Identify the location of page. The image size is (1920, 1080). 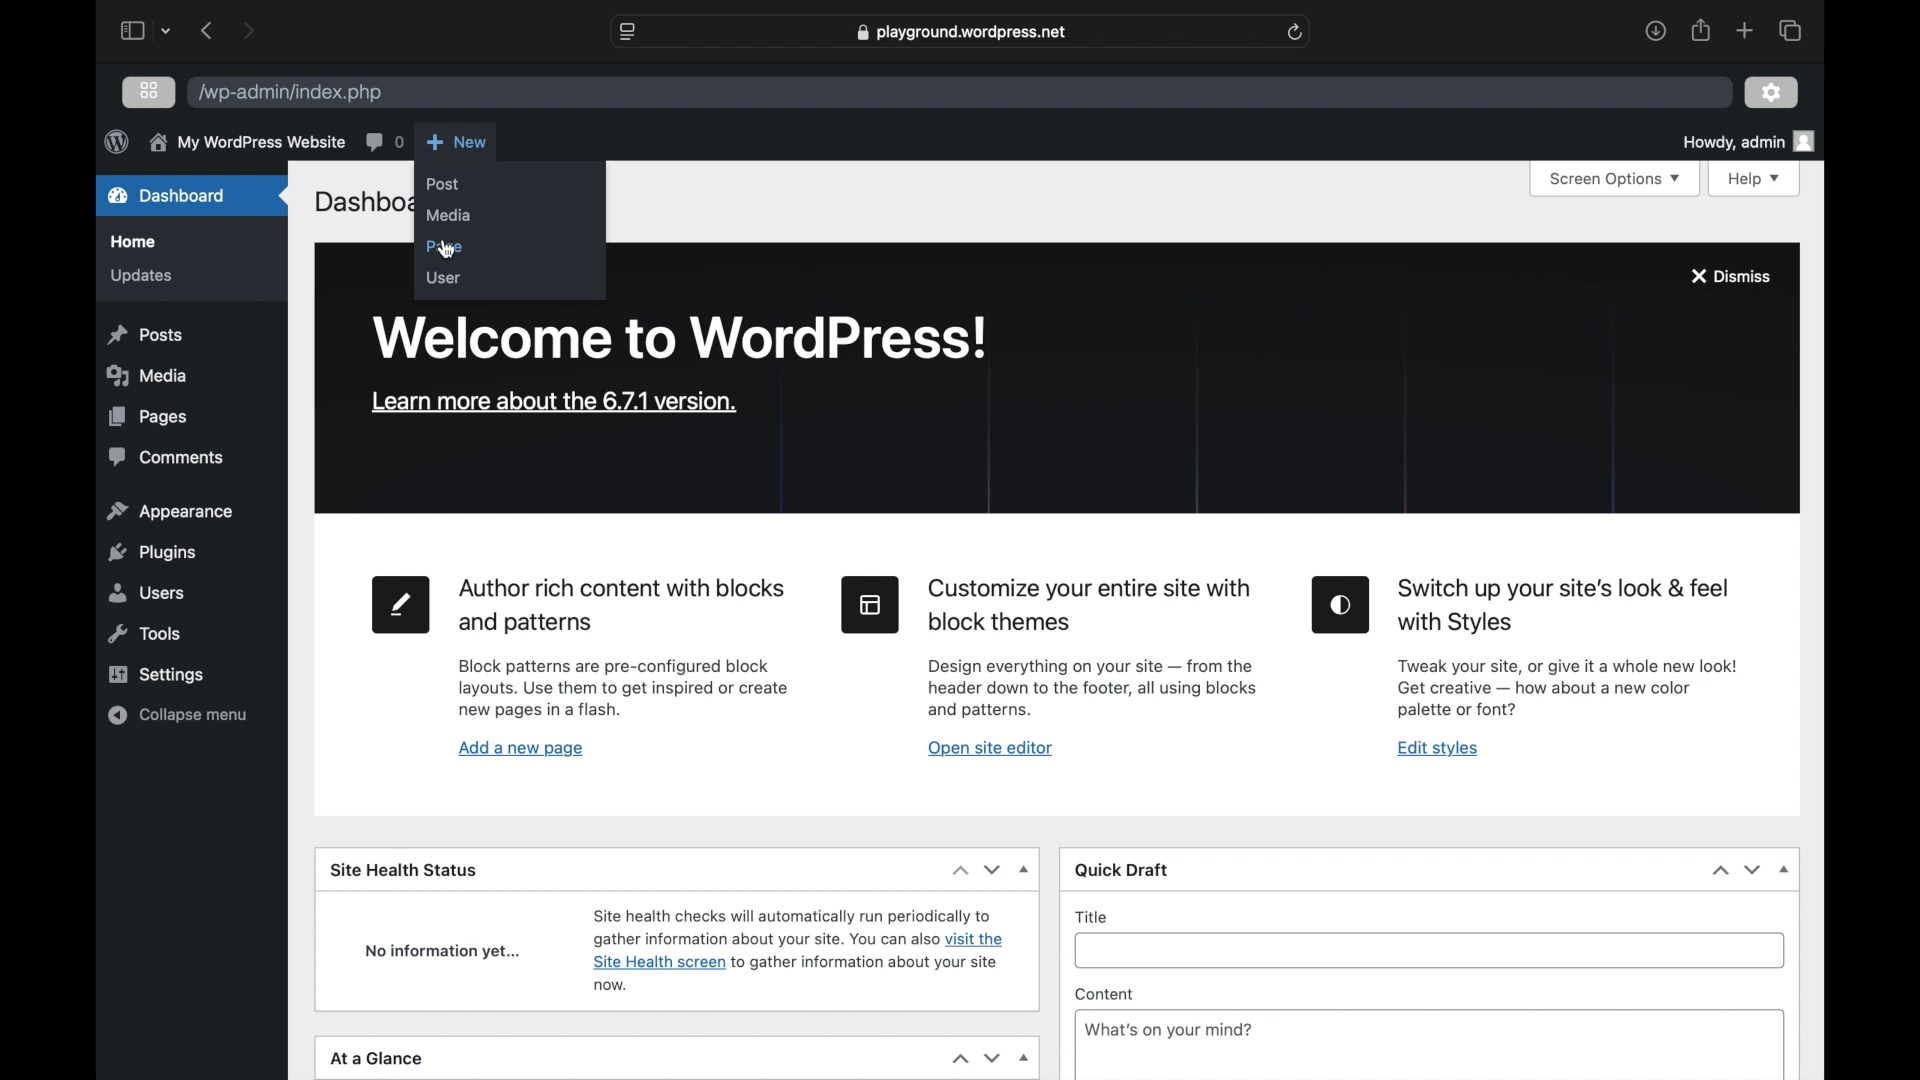
(446, 248).